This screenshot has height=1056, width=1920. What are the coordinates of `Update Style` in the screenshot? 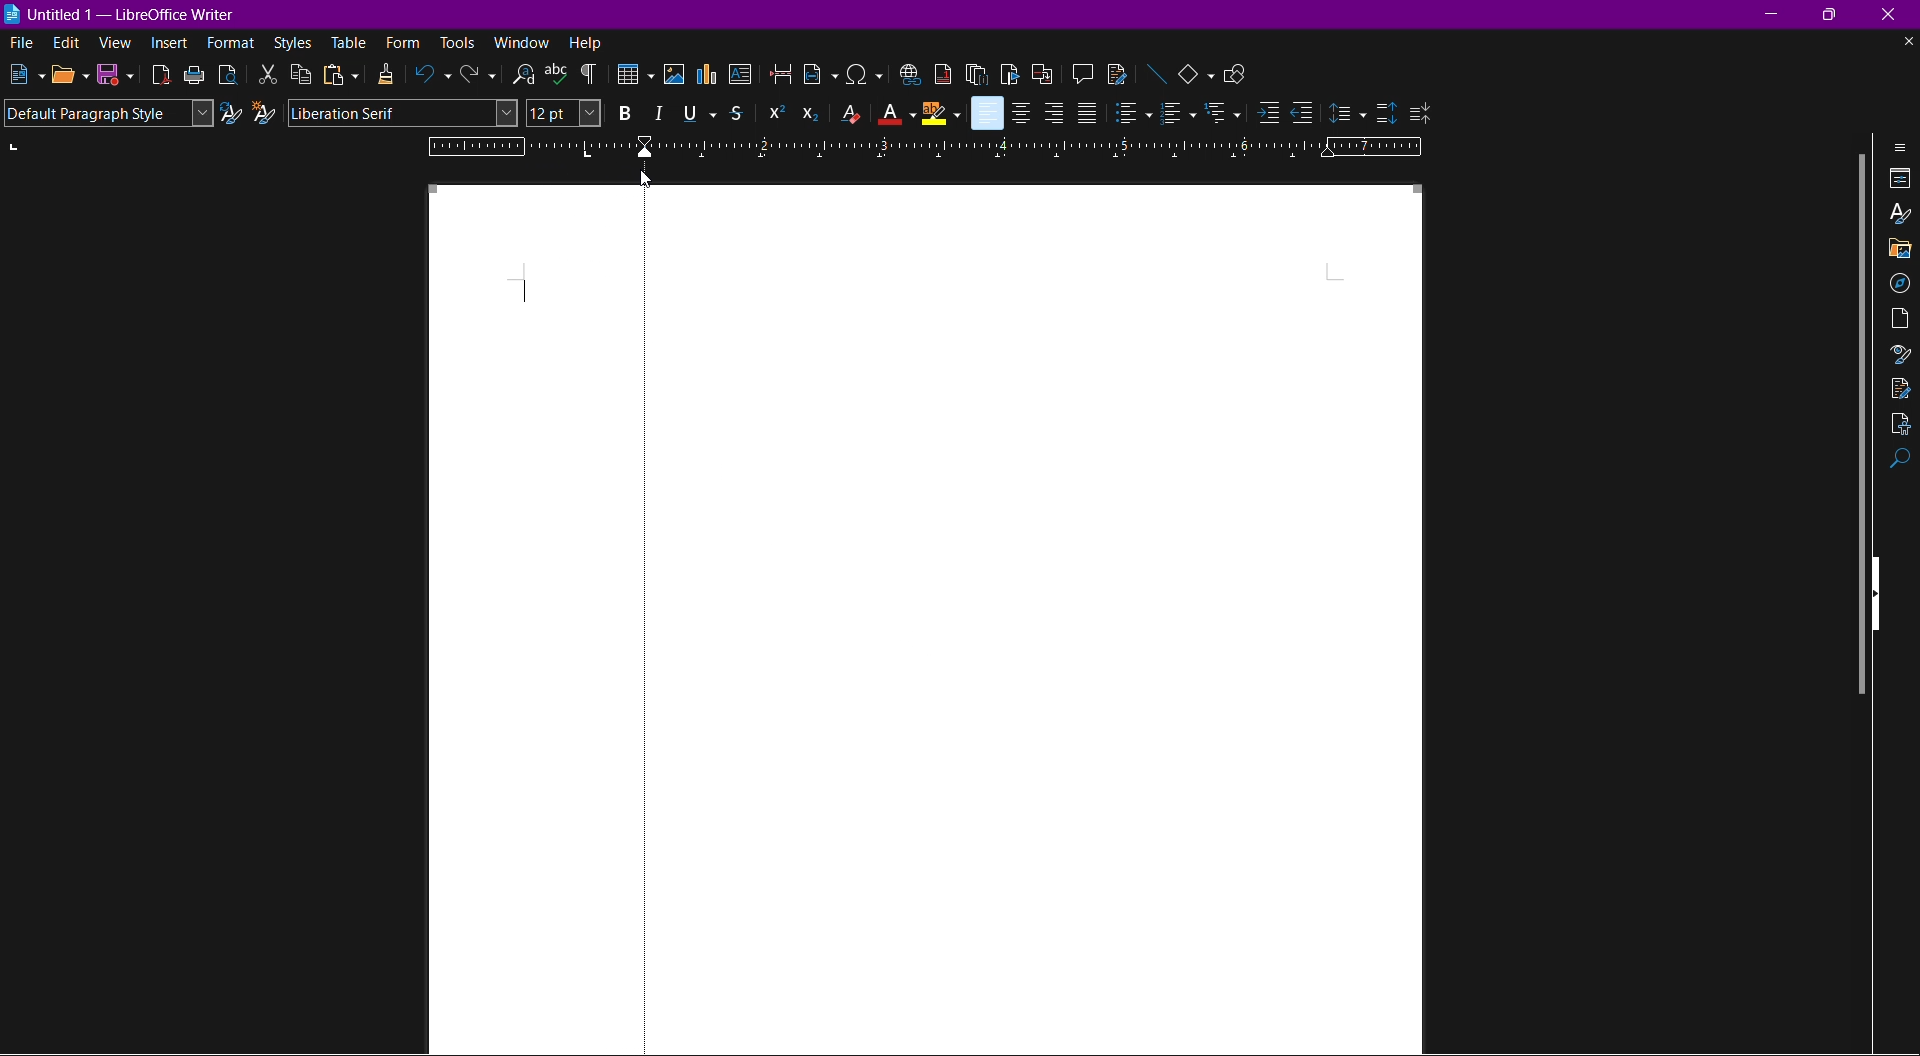 It's located at (231, 115).